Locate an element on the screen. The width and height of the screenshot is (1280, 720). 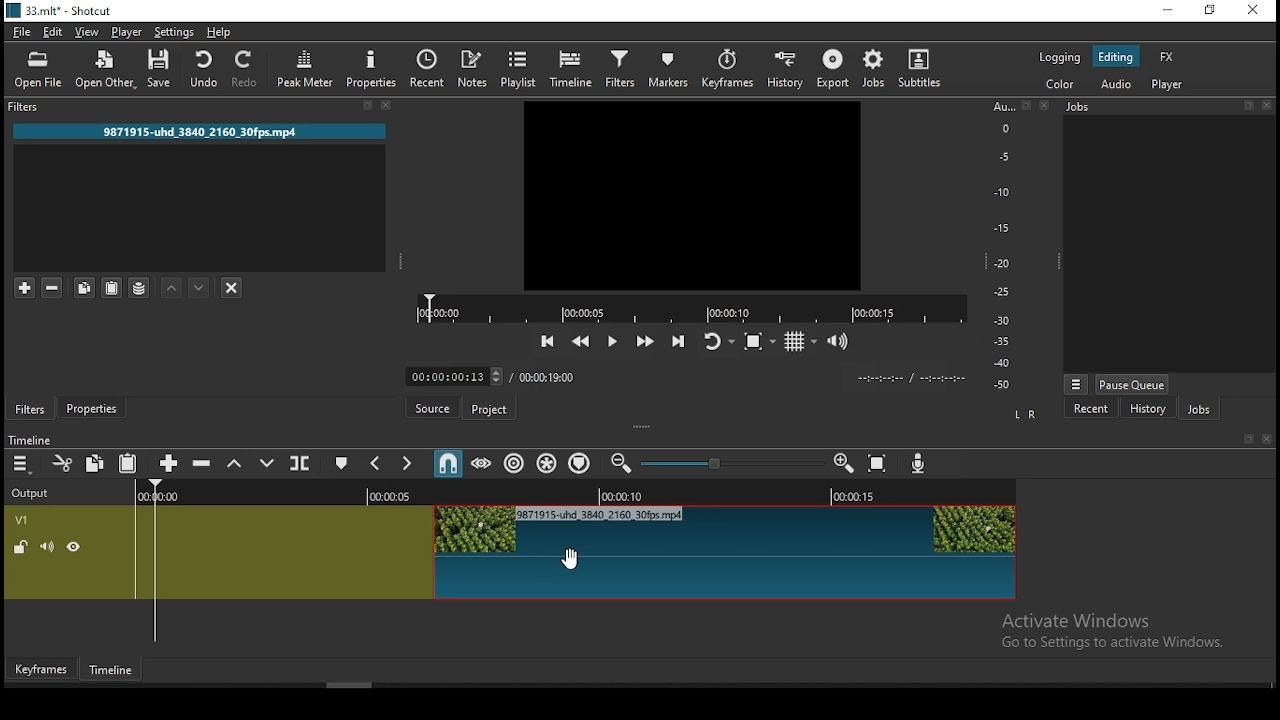
minimize is located at coordinates (1167, 11).